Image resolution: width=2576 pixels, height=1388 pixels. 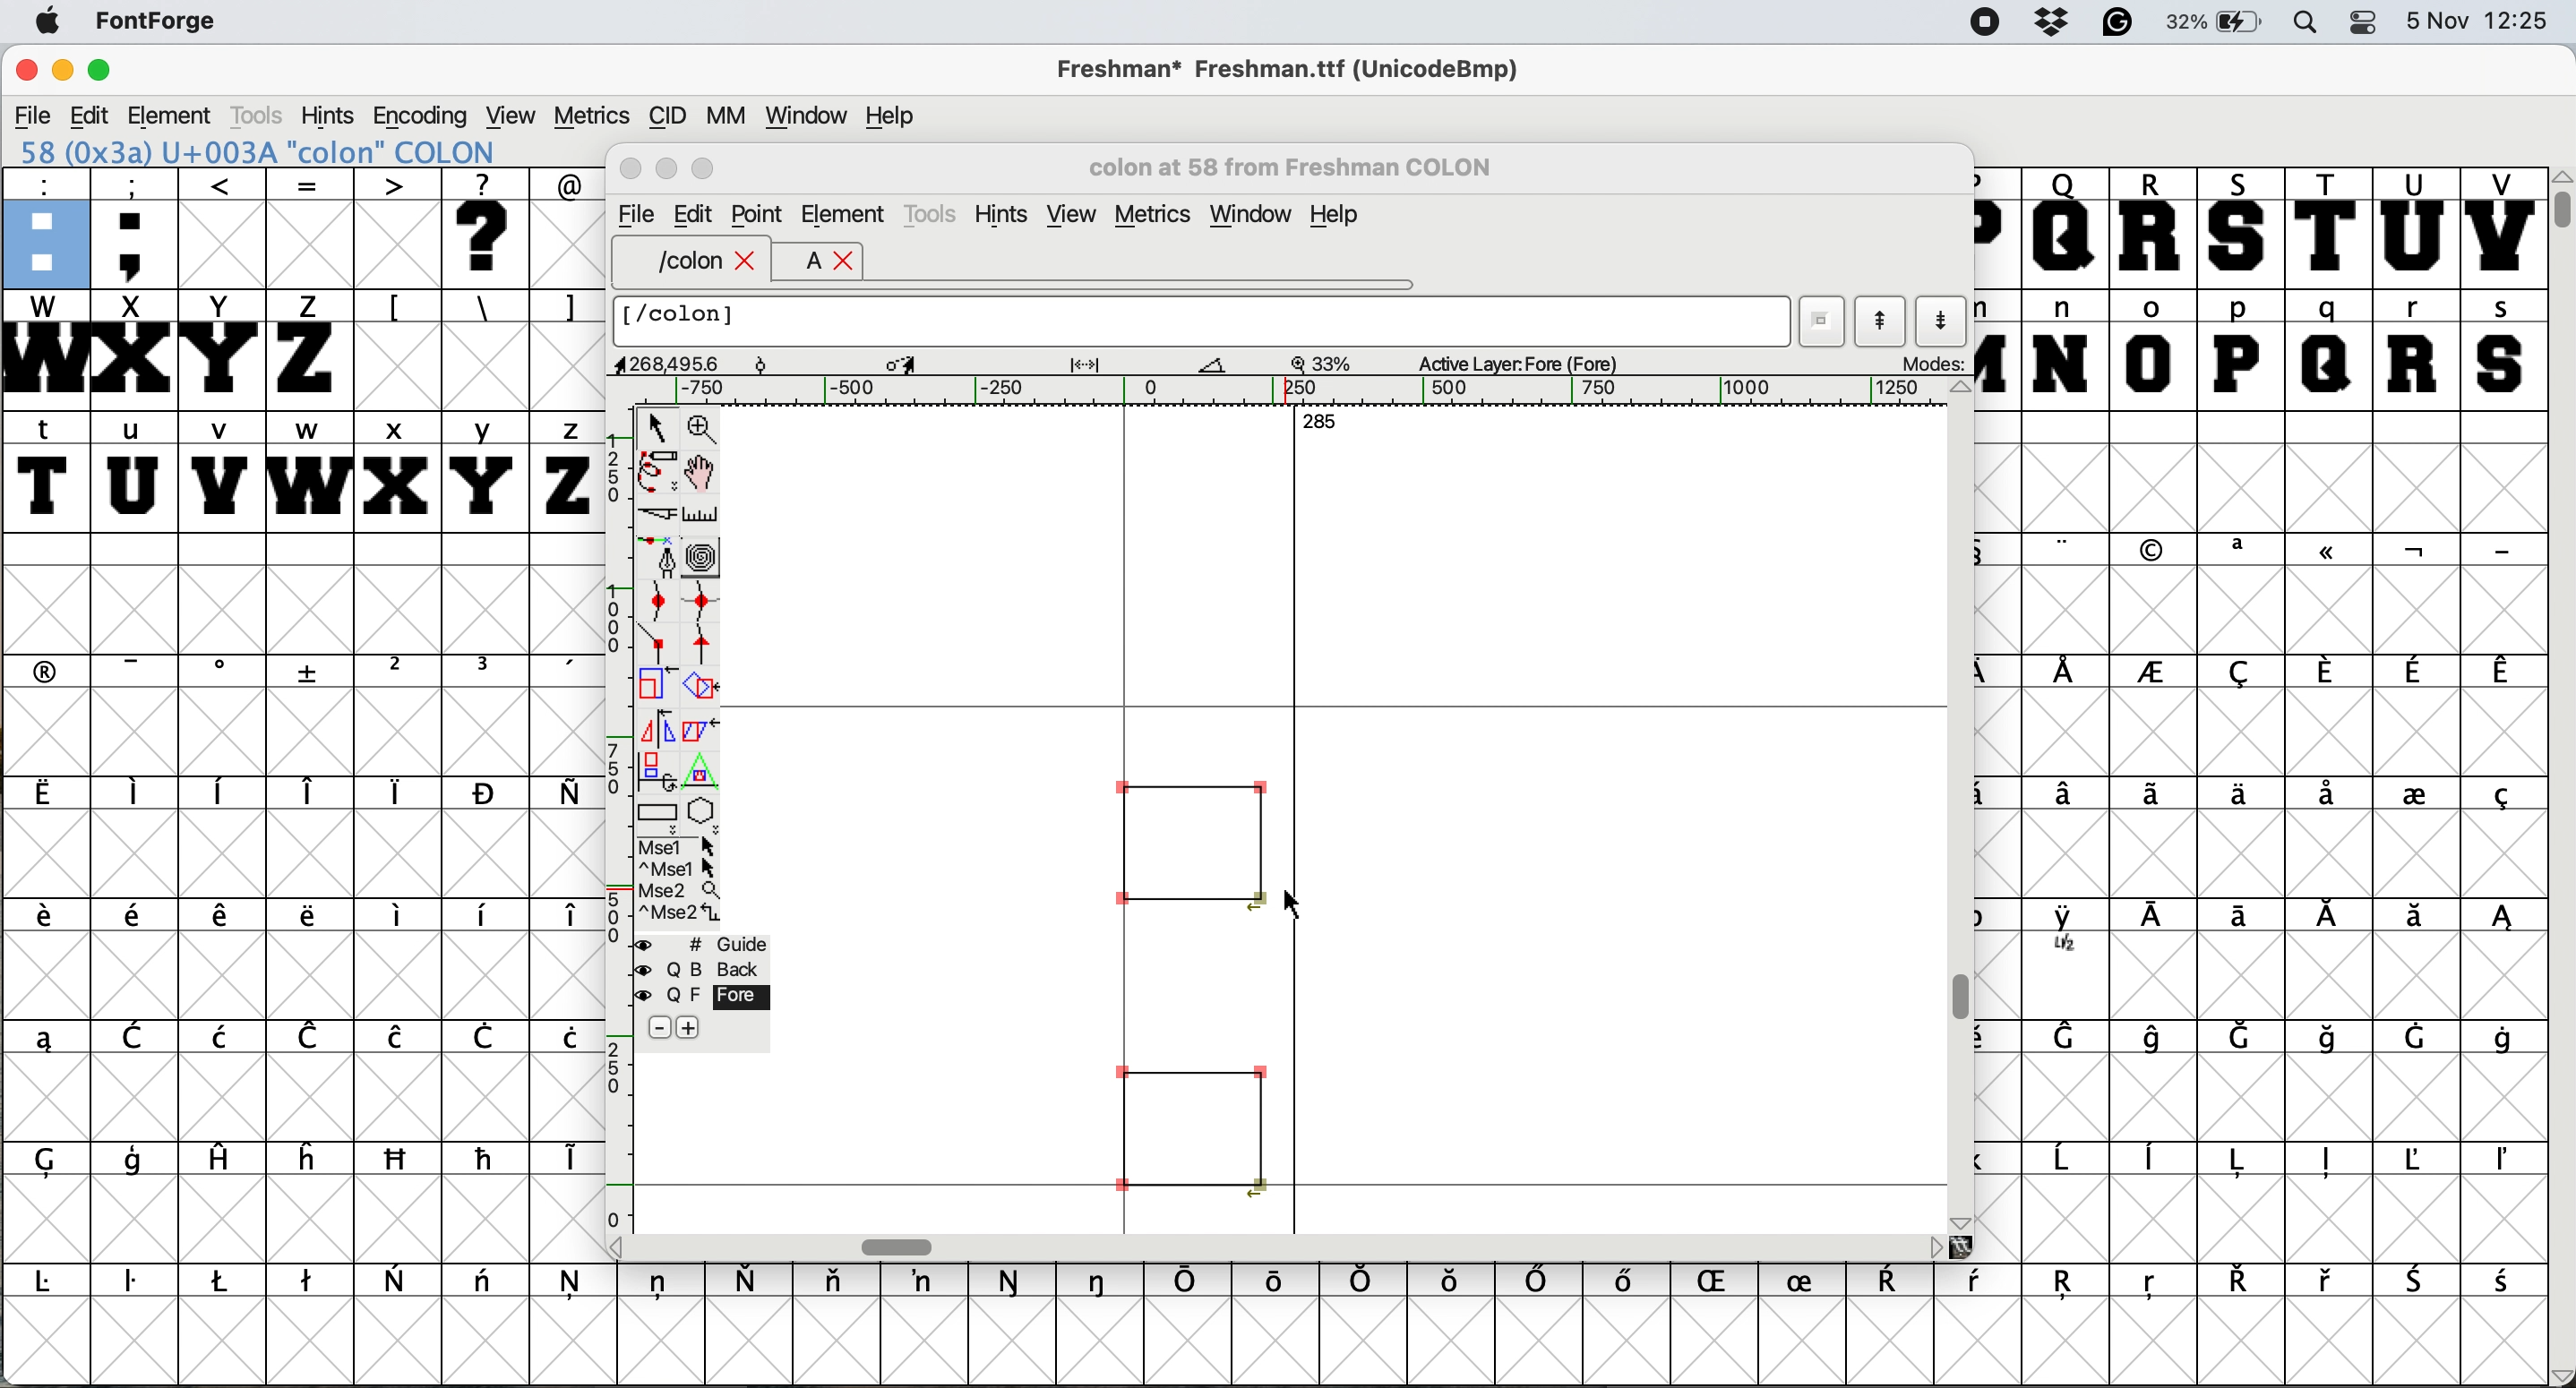 I want to click on symbol, so click(x=2329, y=1281).